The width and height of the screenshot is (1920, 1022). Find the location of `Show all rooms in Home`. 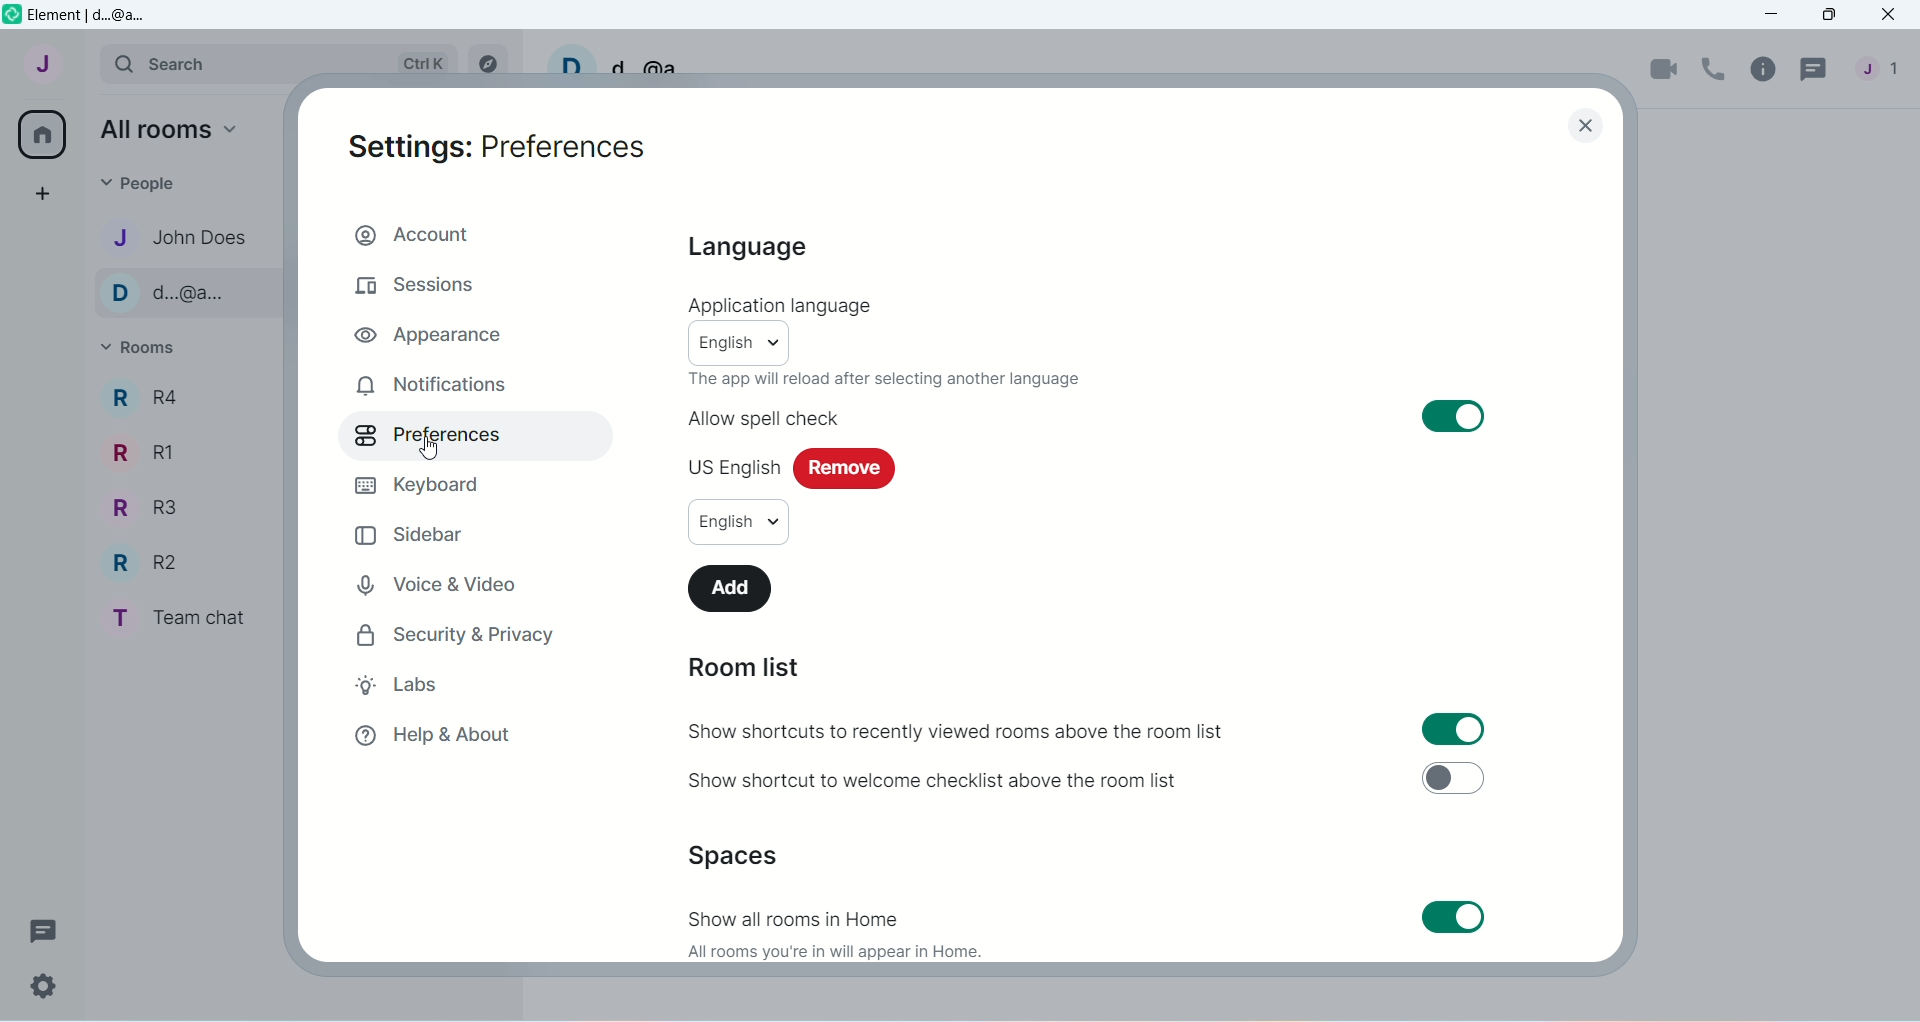

Show all rooms in Home is located at coordinates (799, 915).